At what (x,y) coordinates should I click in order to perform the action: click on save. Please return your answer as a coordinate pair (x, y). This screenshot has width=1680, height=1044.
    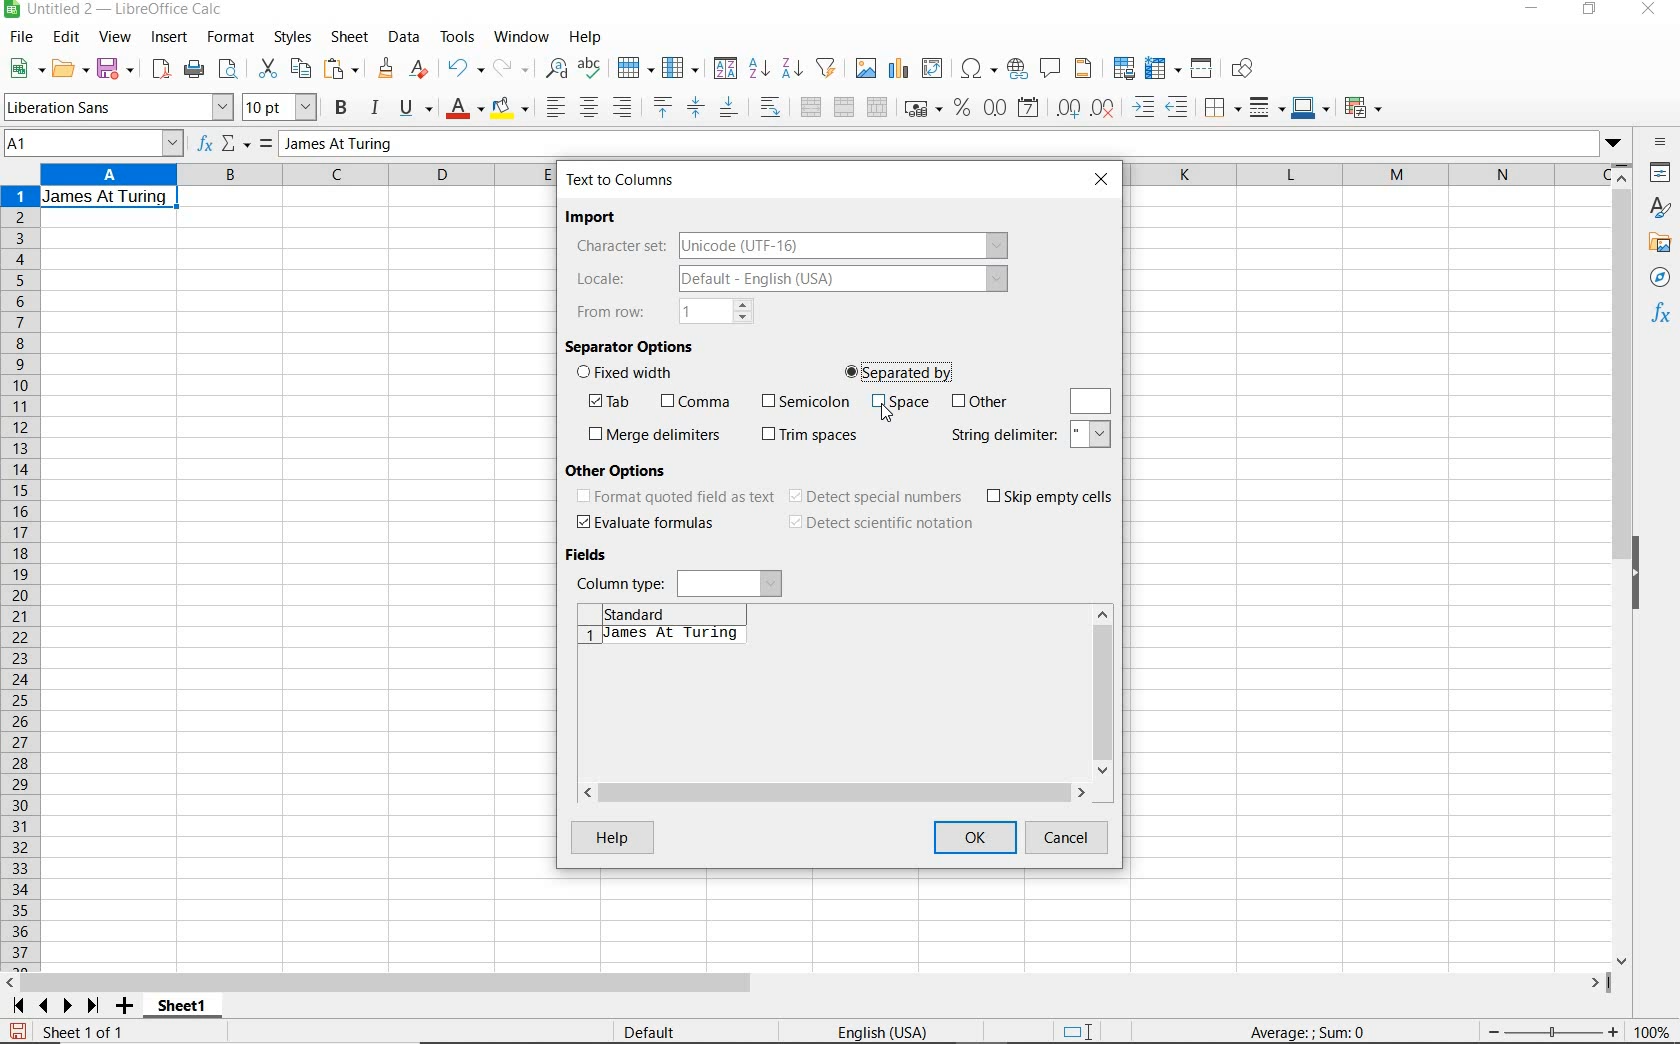
    Looking at the image, I should click on (17, 1029).